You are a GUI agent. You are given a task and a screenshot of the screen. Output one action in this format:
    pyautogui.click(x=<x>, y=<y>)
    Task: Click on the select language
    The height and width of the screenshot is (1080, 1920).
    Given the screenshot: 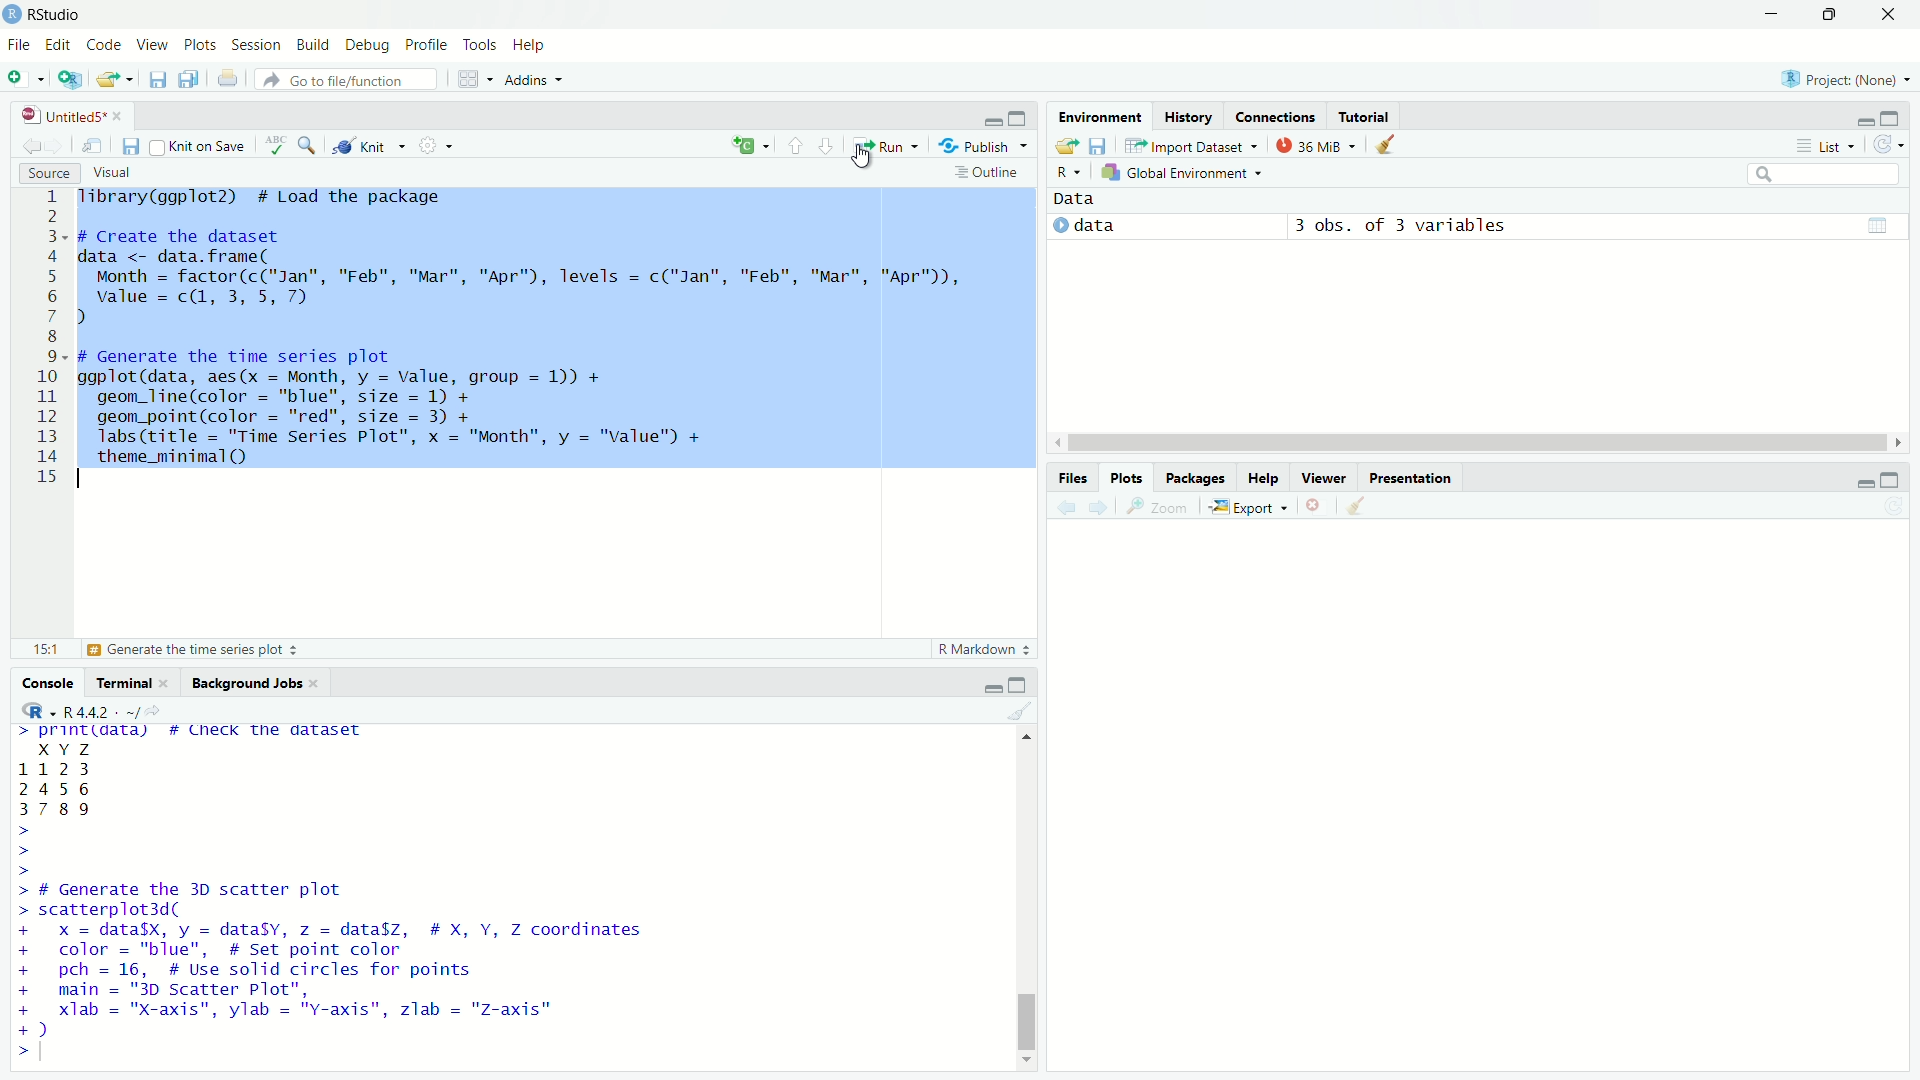 What is the action you would take?
    pyautogui.click(x=30, y=712)
    